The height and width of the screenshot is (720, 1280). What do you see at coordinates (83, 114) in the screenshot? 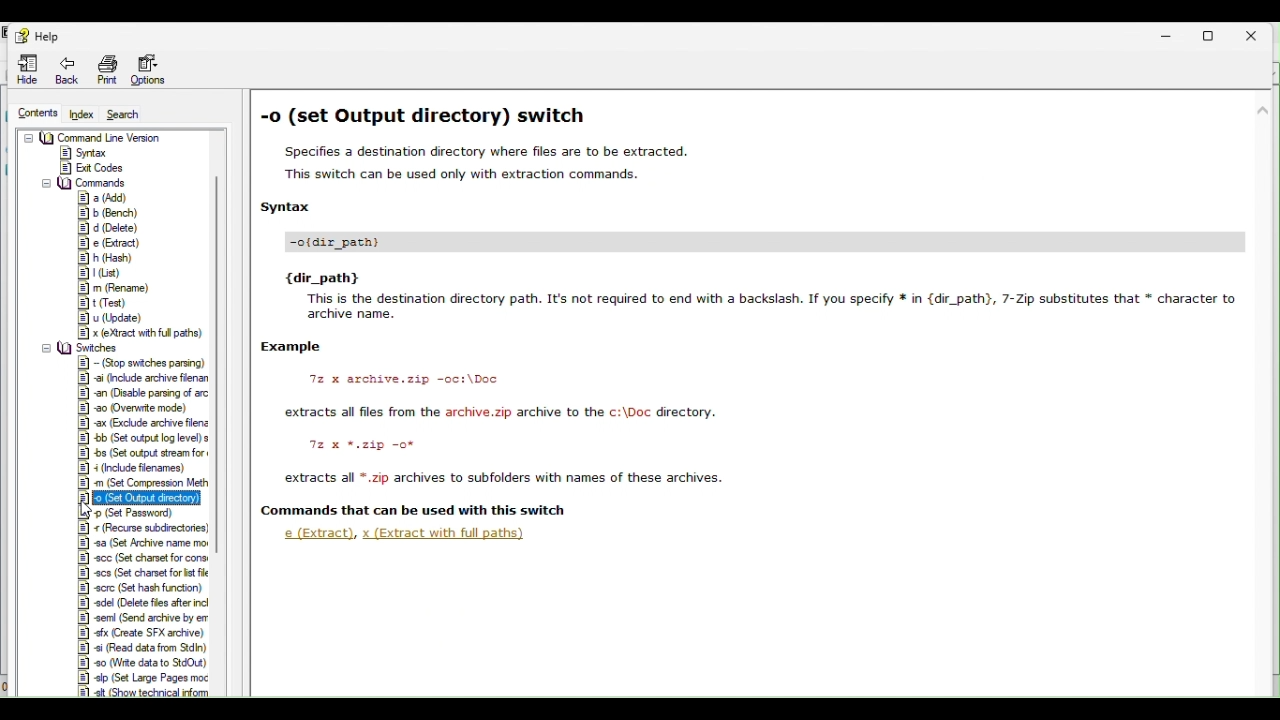
I see `Index ` at bounding box center [83, 114].